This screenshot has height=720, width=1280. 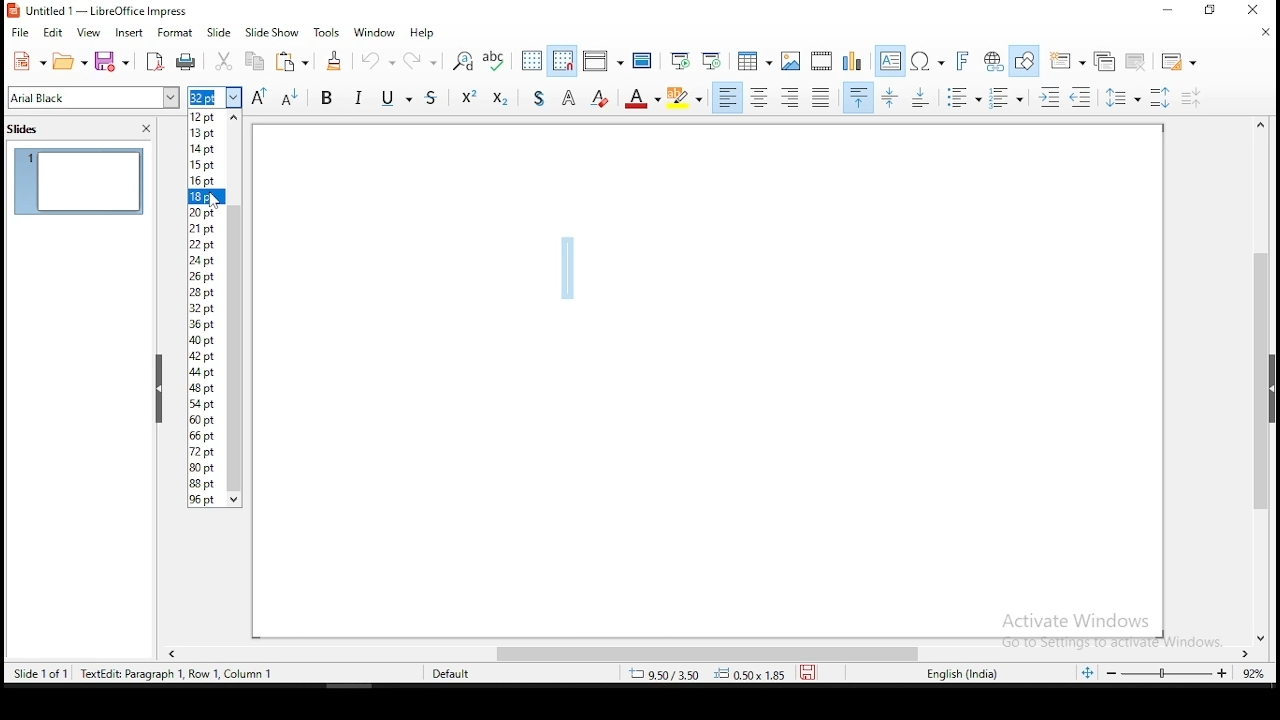 What do you see at coordinates (138, 672) in the screenshot?
I see `Slide 1 of 1` at bounding box center [138, 672].